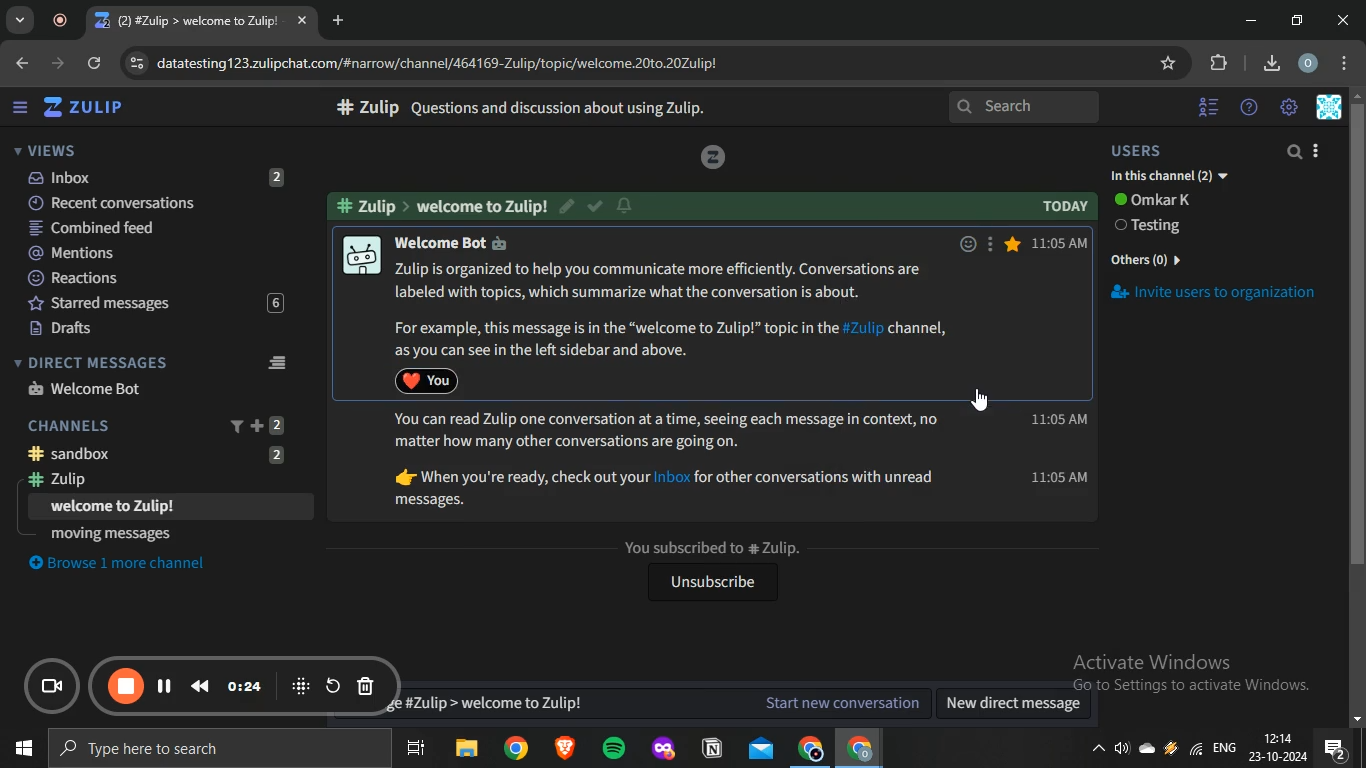 This screenshot has height=768, width=1366. Describe the element at coordinates (466, 242) in the screenshot. I see `welcome bot` at that location.